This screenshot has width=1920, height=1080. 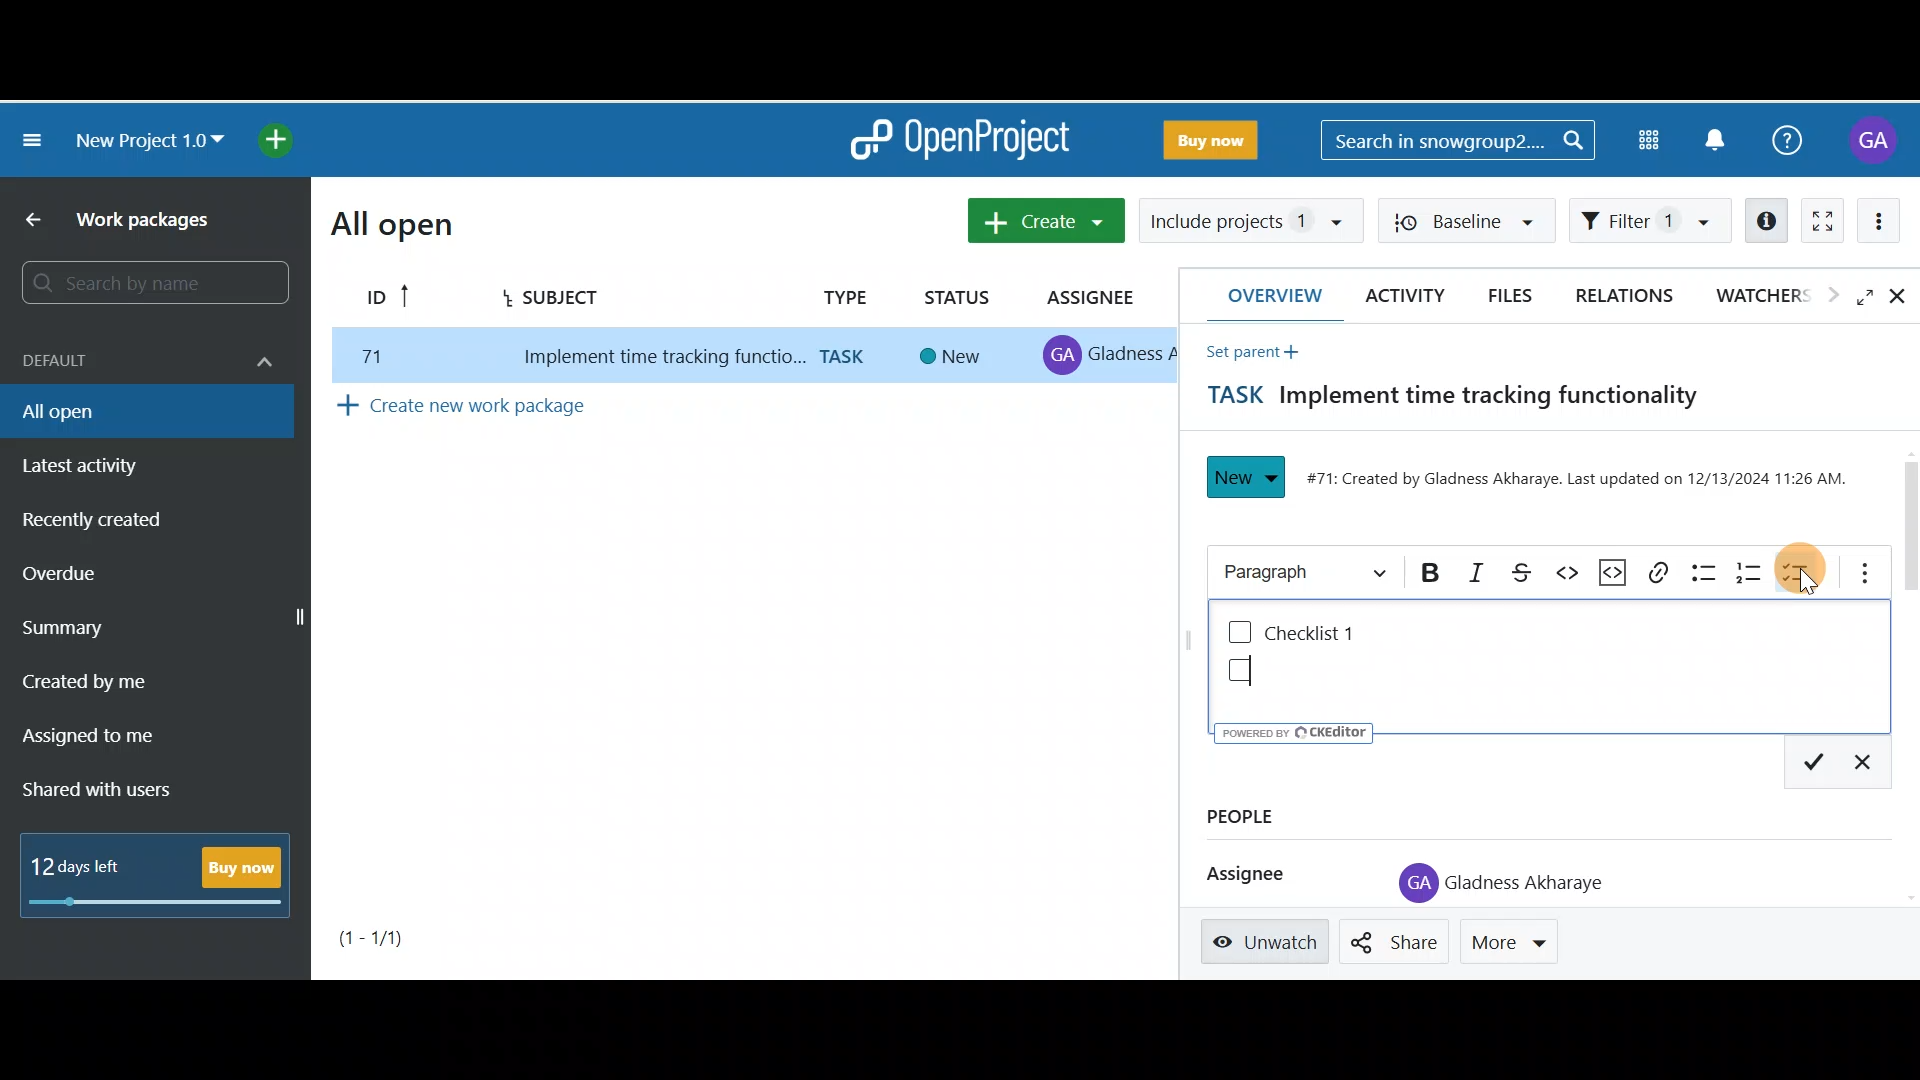 I want to click on profile icon, so click(x=1064, y=356).